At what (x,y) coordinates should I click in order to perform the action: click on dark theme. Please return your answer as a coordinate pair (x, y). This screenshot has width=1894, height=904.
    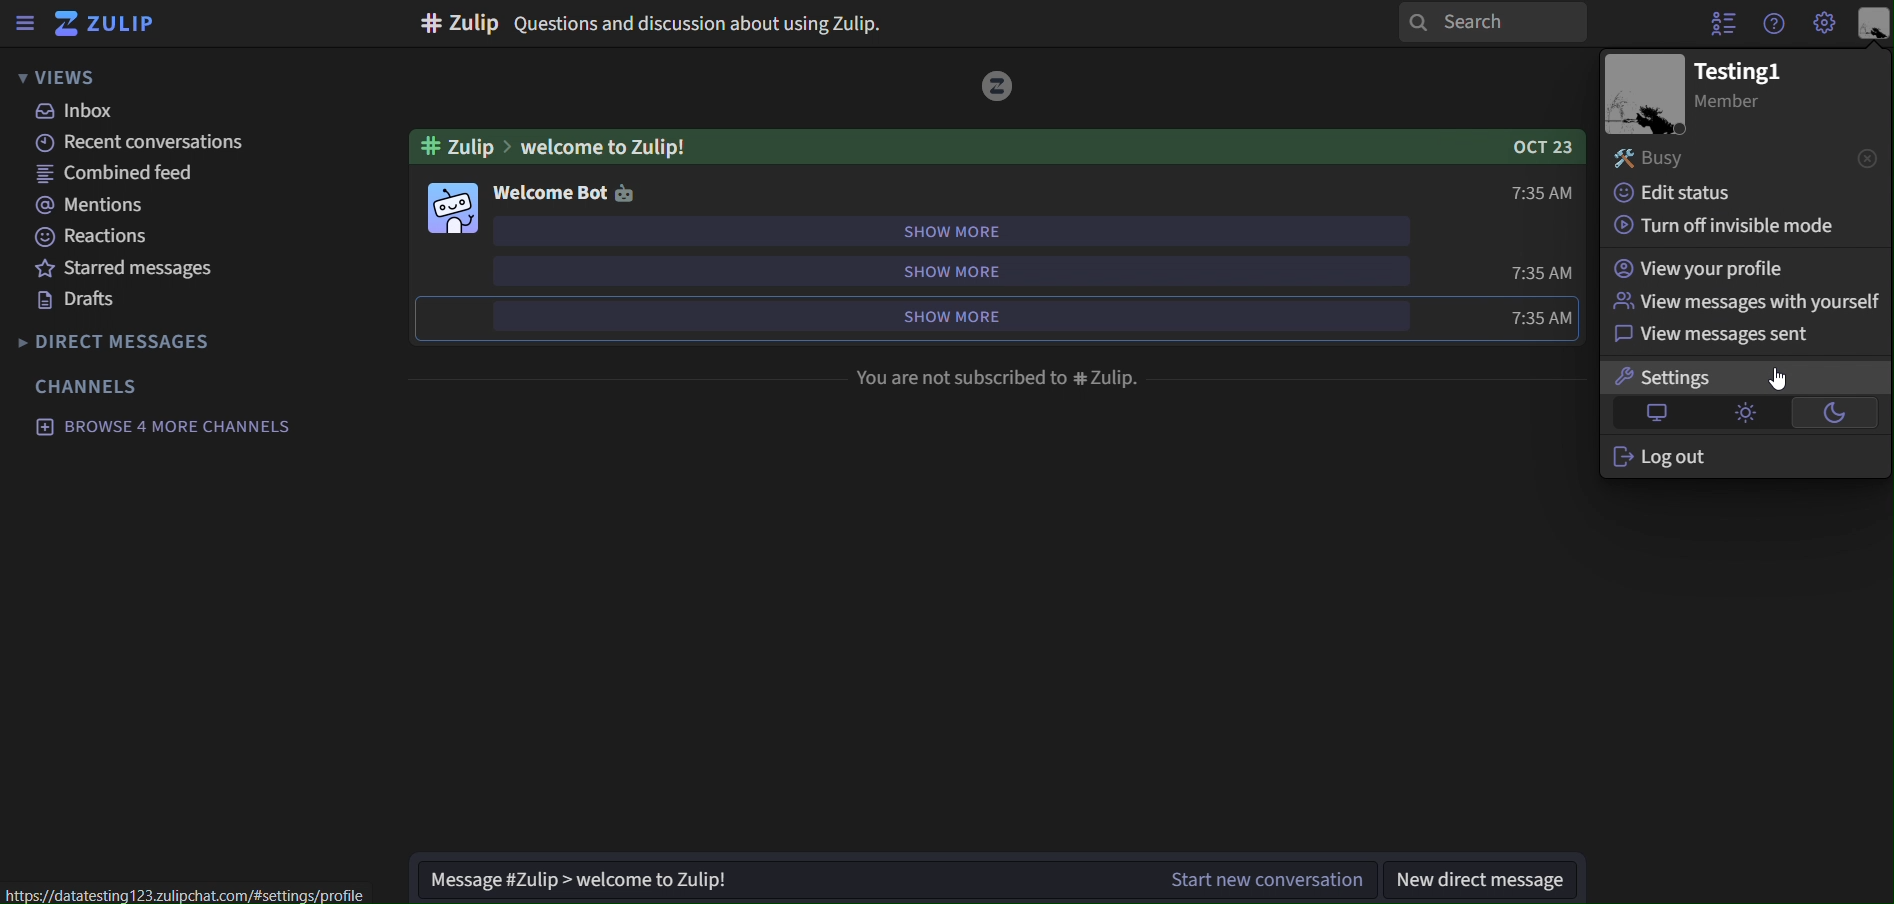
    Looking at the image, I should click on (1836, 413).